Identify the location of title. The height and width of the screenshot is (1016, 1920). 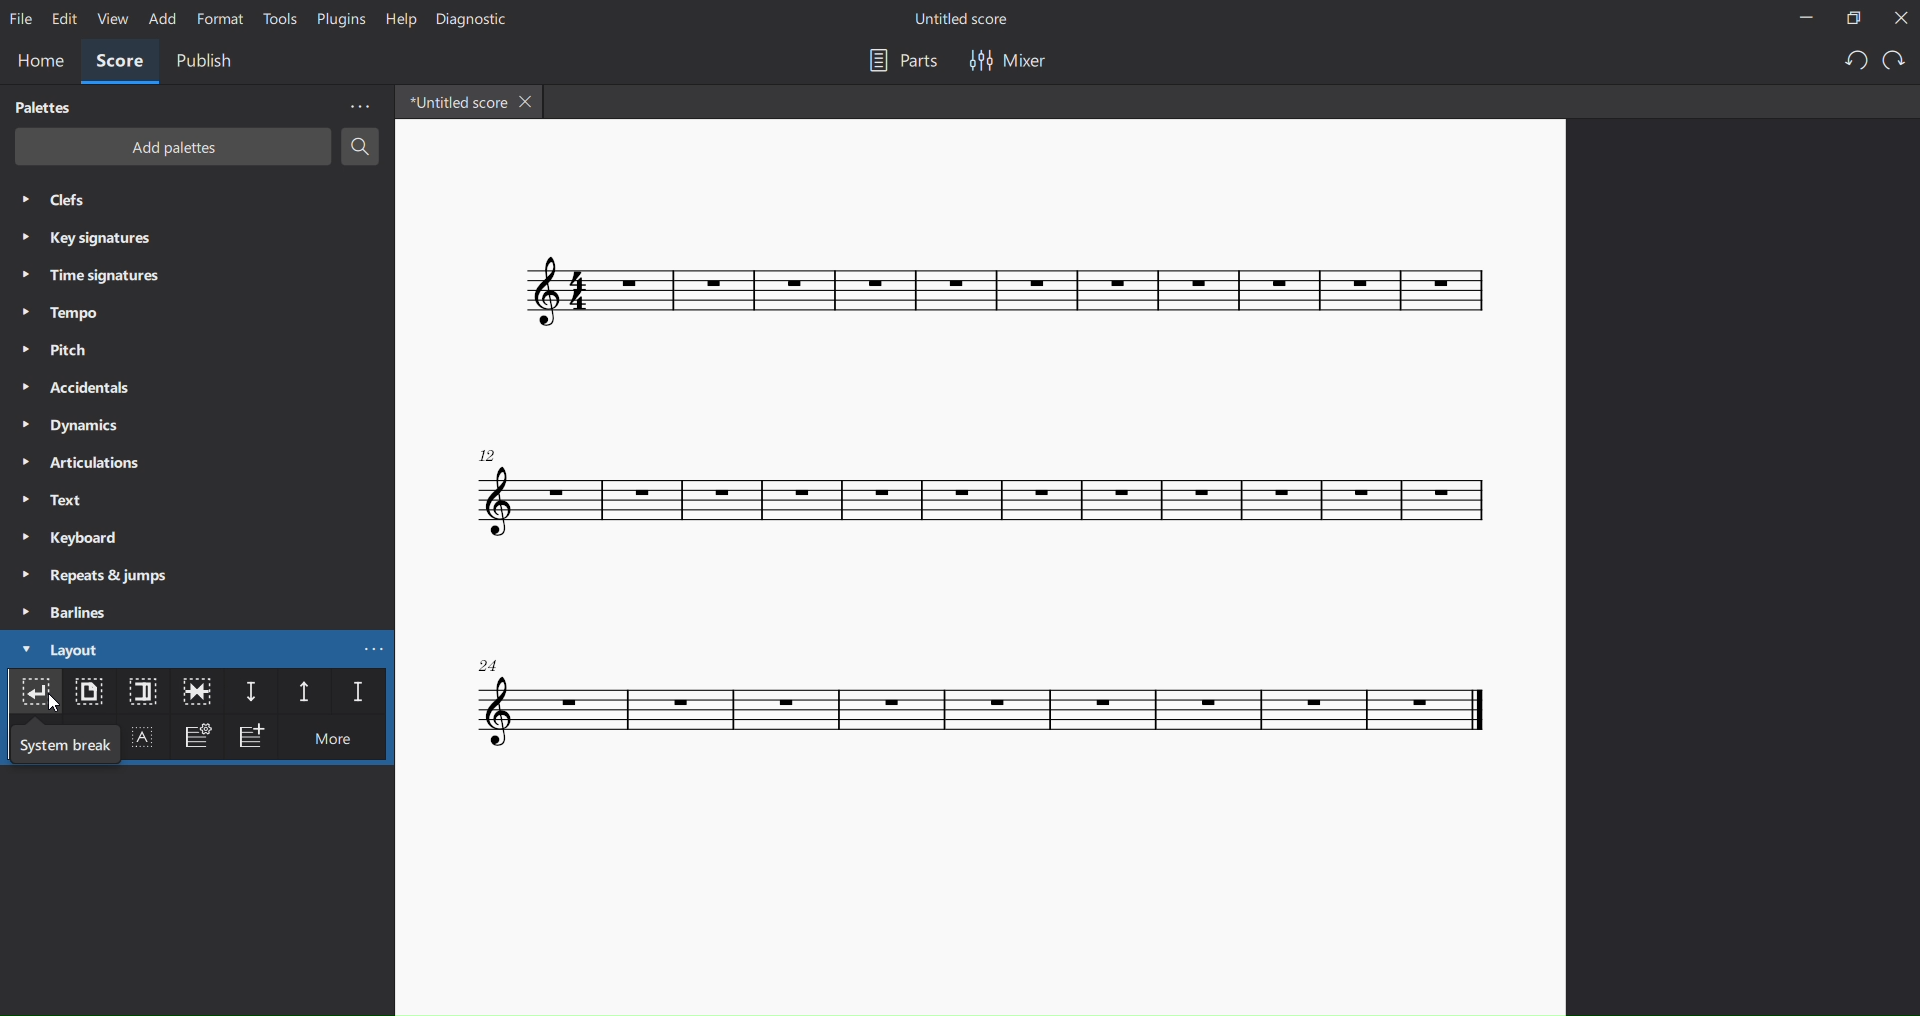
(972, 18).